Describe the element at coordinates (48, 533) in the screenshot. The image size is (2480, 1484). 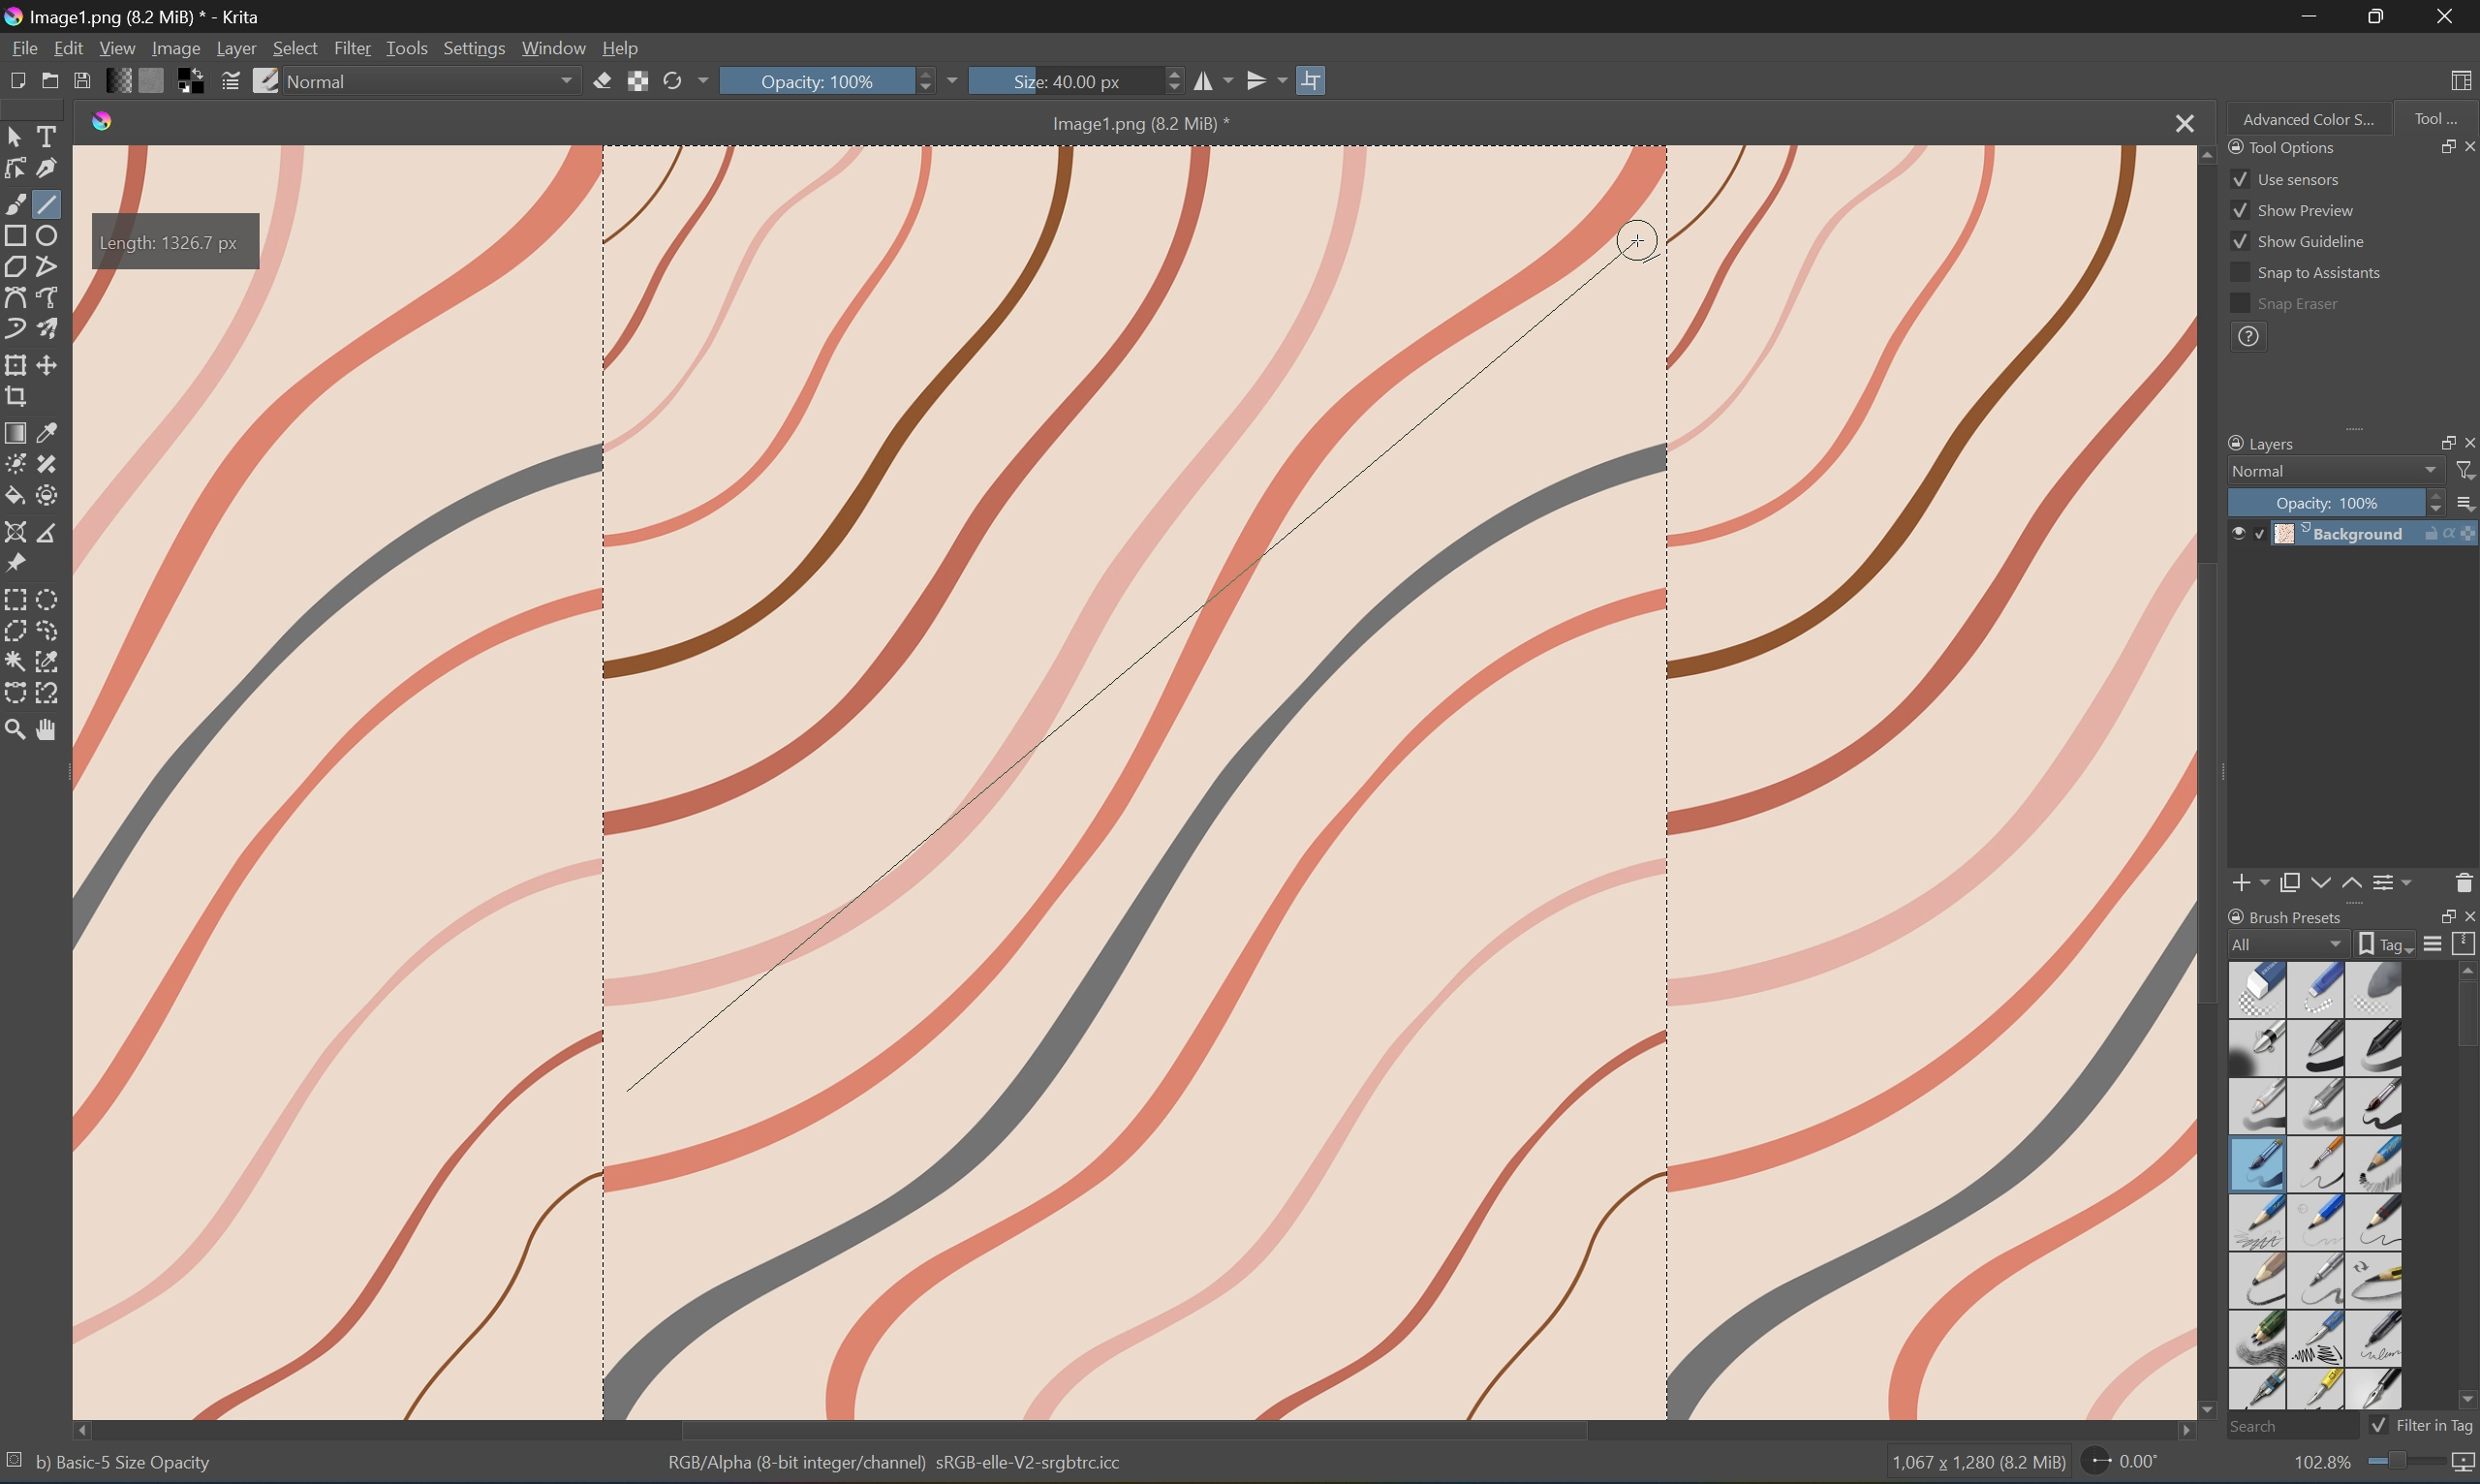
I see `Measure the distance between two points` at that location.